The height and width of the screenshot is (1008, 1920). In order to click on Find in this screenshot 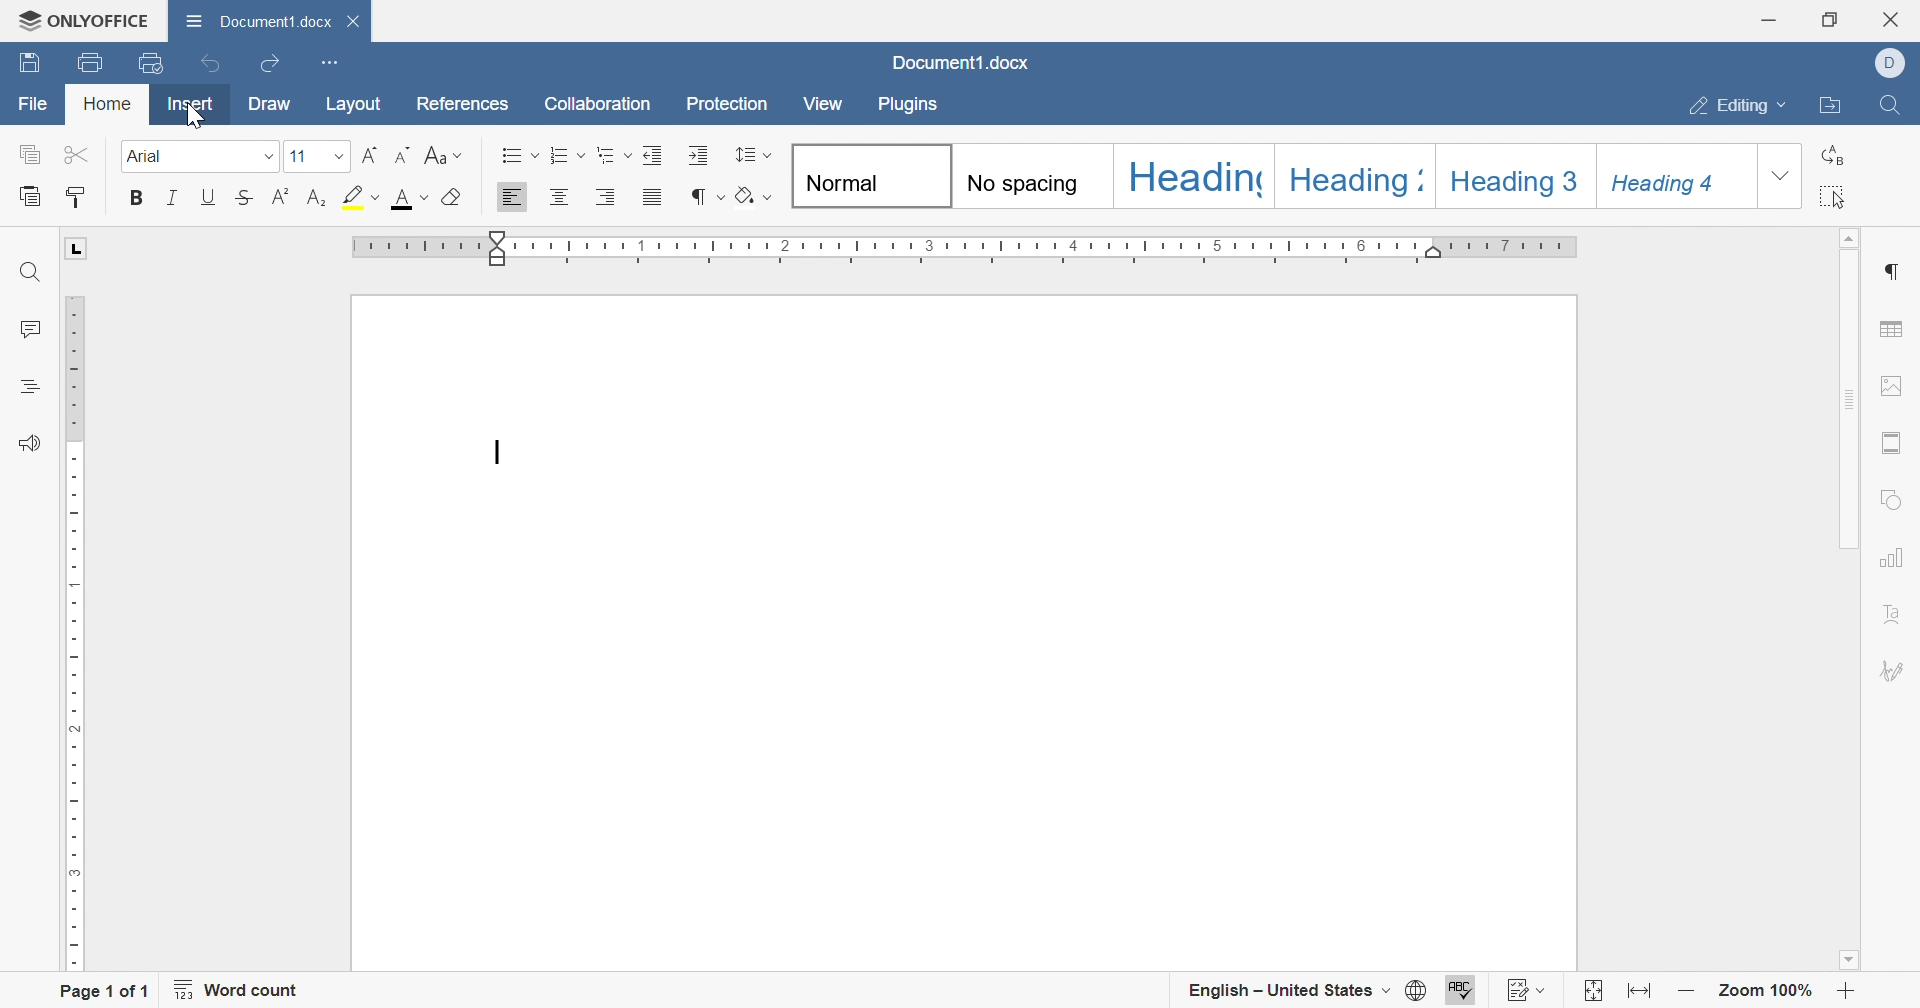, I will do `click(27, 273)`.